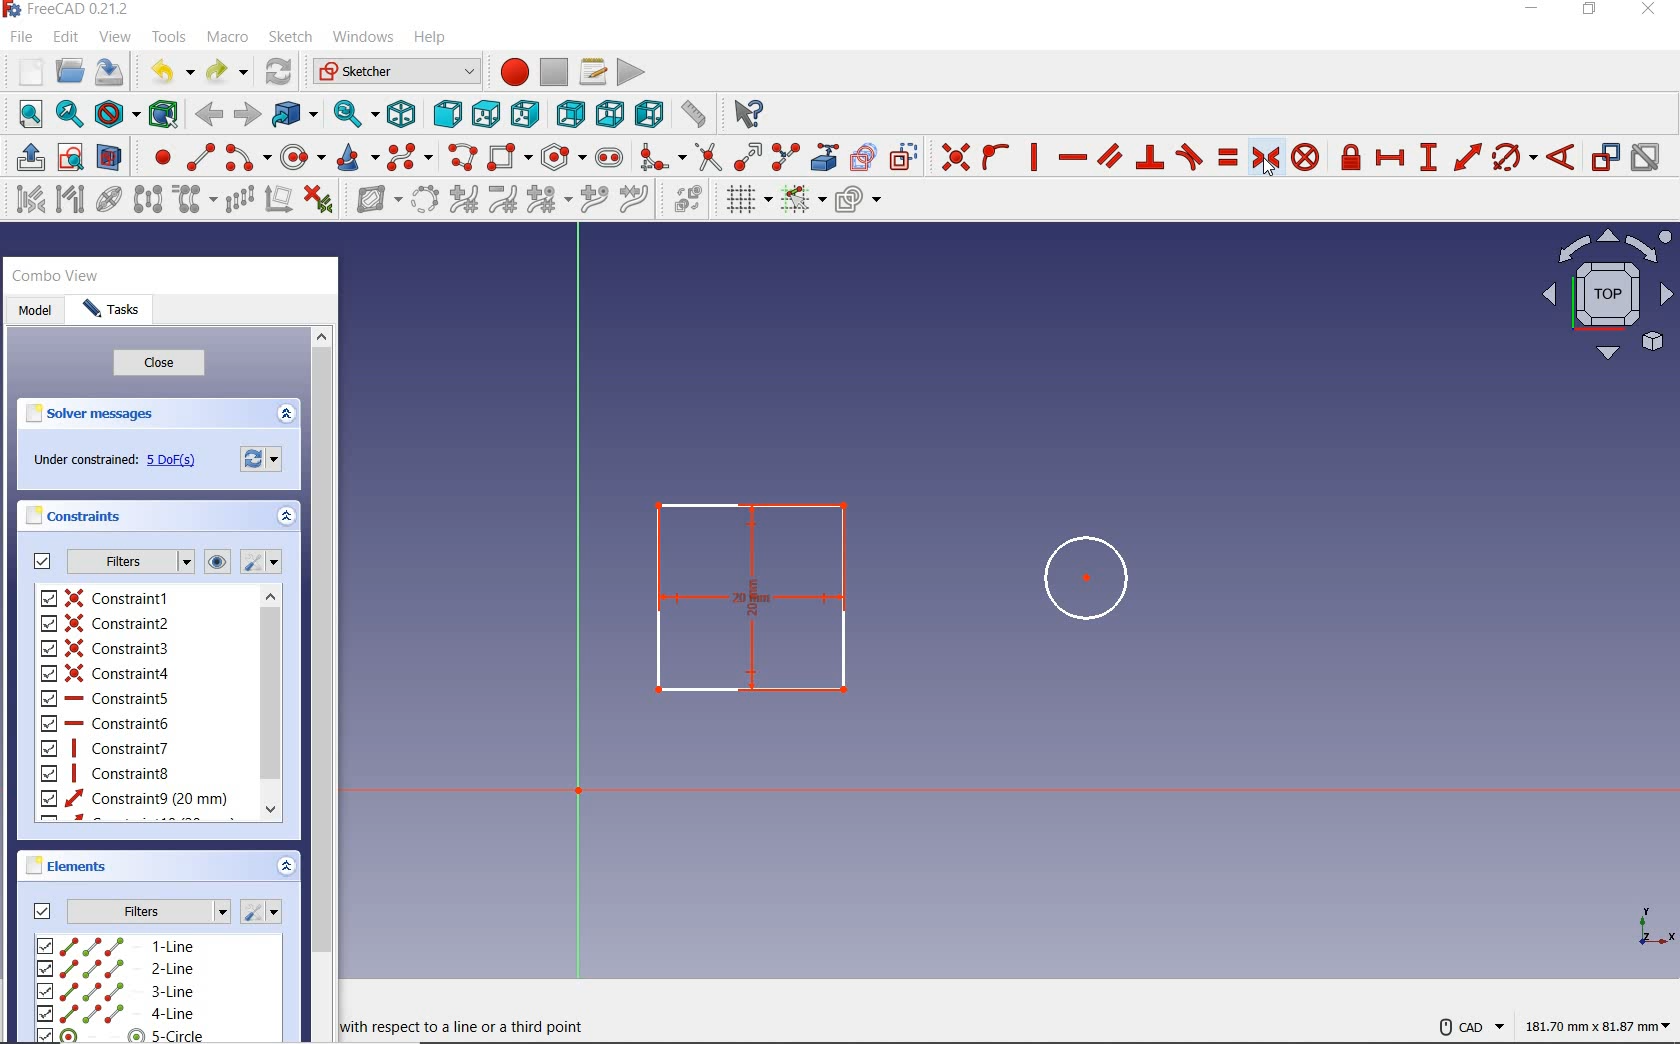 This screenshot has width=1680, height=1044. What do you see at coordinates (684, 201) in the screenshot?
I see `switch virtual space` at bounding box center [684, 201].